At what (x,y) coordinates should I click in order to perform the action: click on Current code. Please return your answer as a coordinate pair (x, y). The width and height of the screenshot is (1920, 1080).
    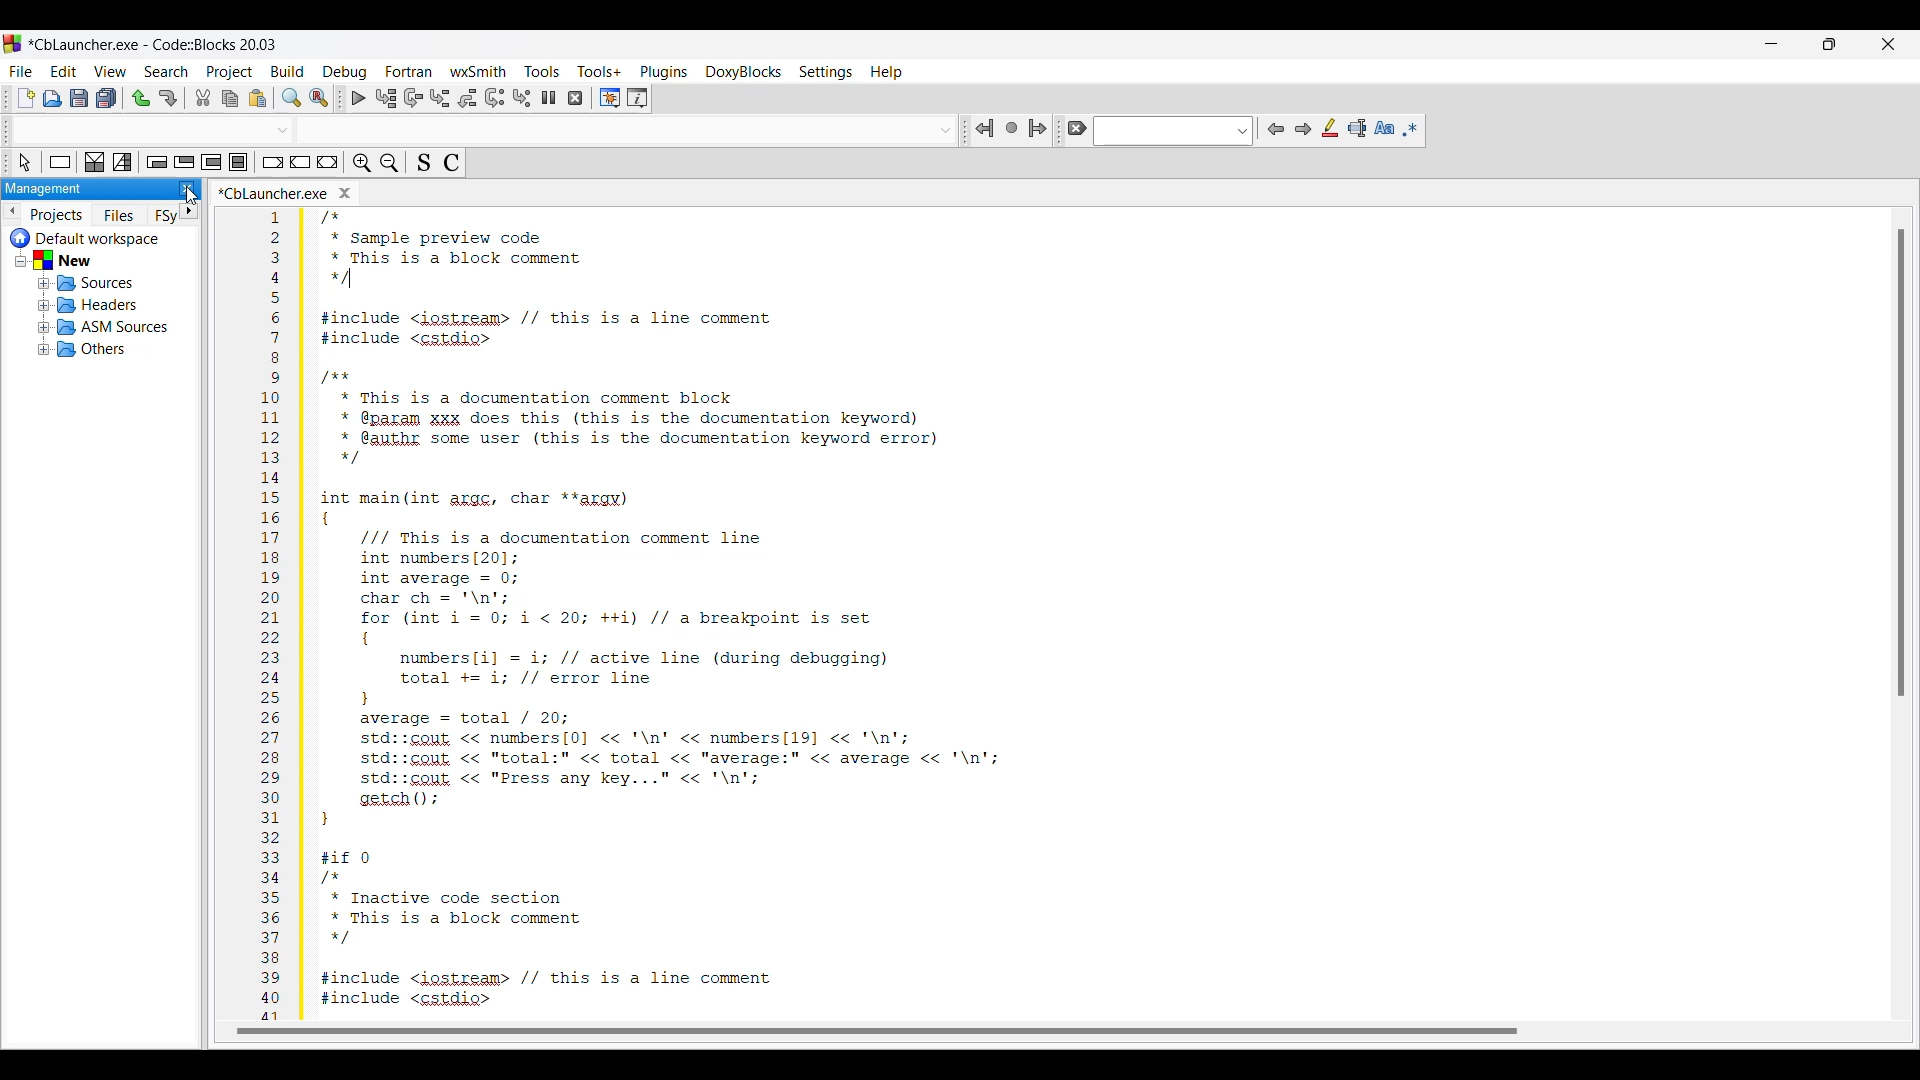
    Looking at the image, I should click on (890, 614).